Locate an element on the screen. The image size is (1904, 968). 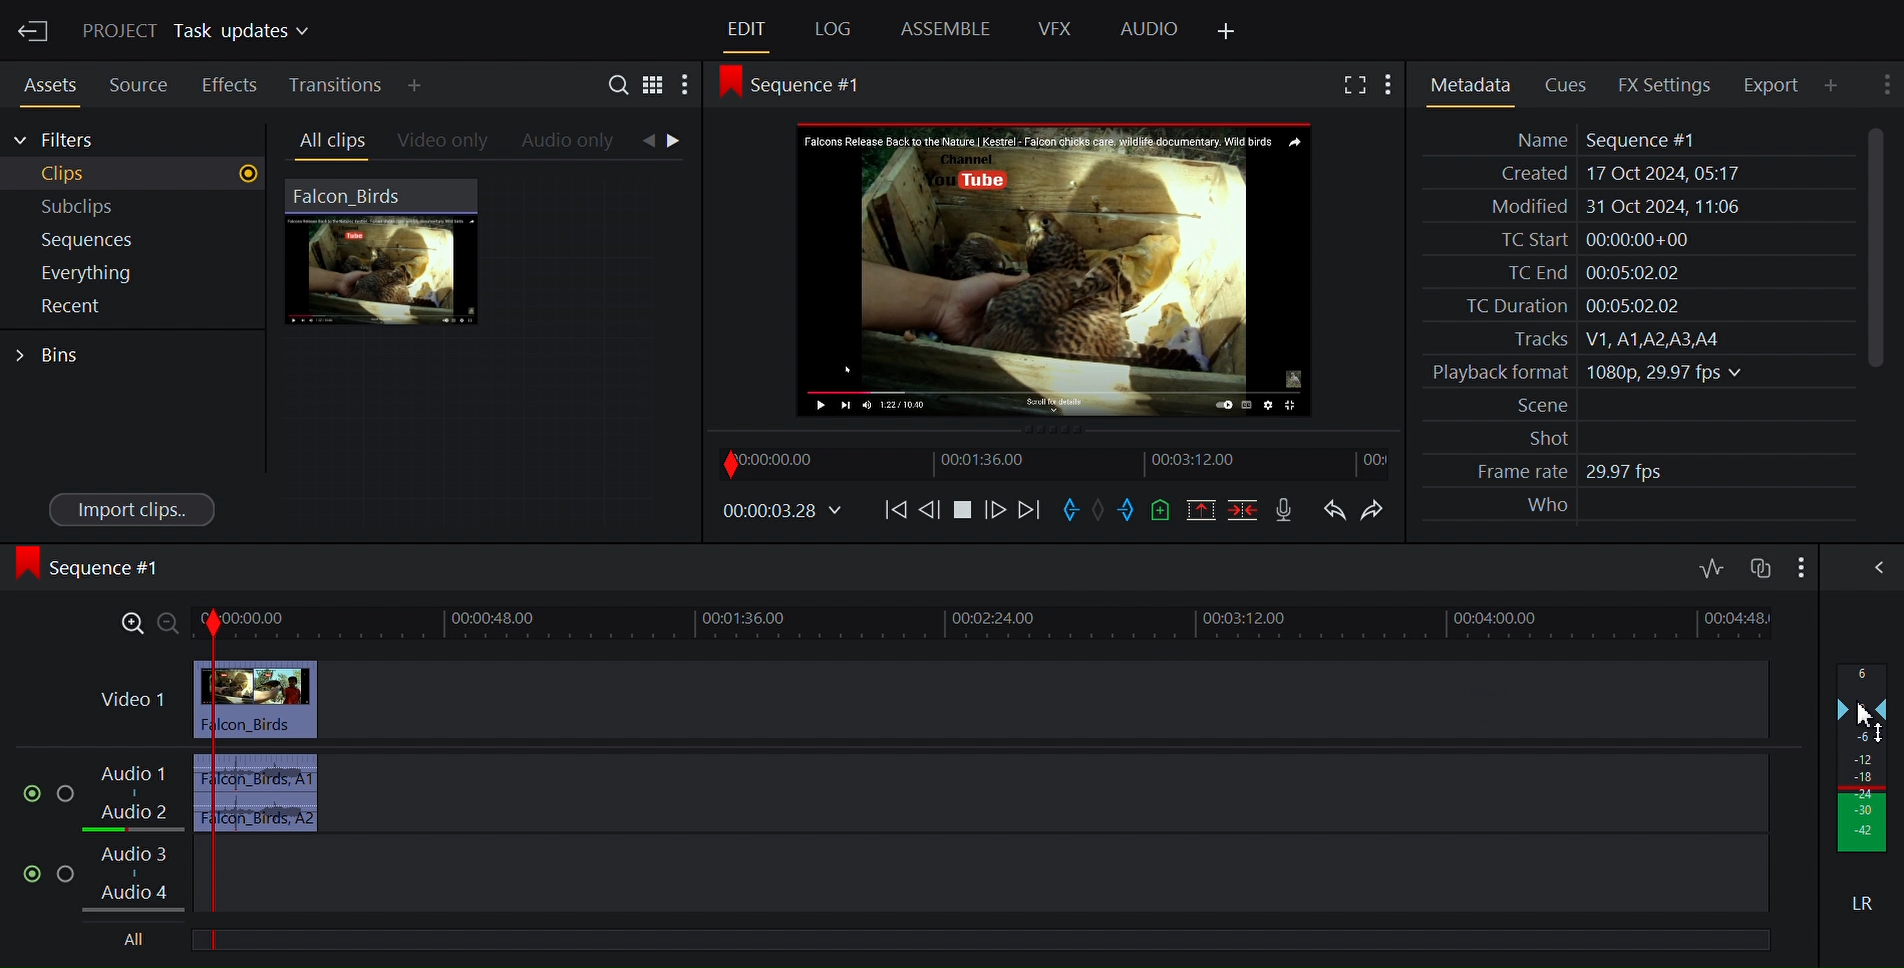
Move backwards is located at coordinates (1030, 510).